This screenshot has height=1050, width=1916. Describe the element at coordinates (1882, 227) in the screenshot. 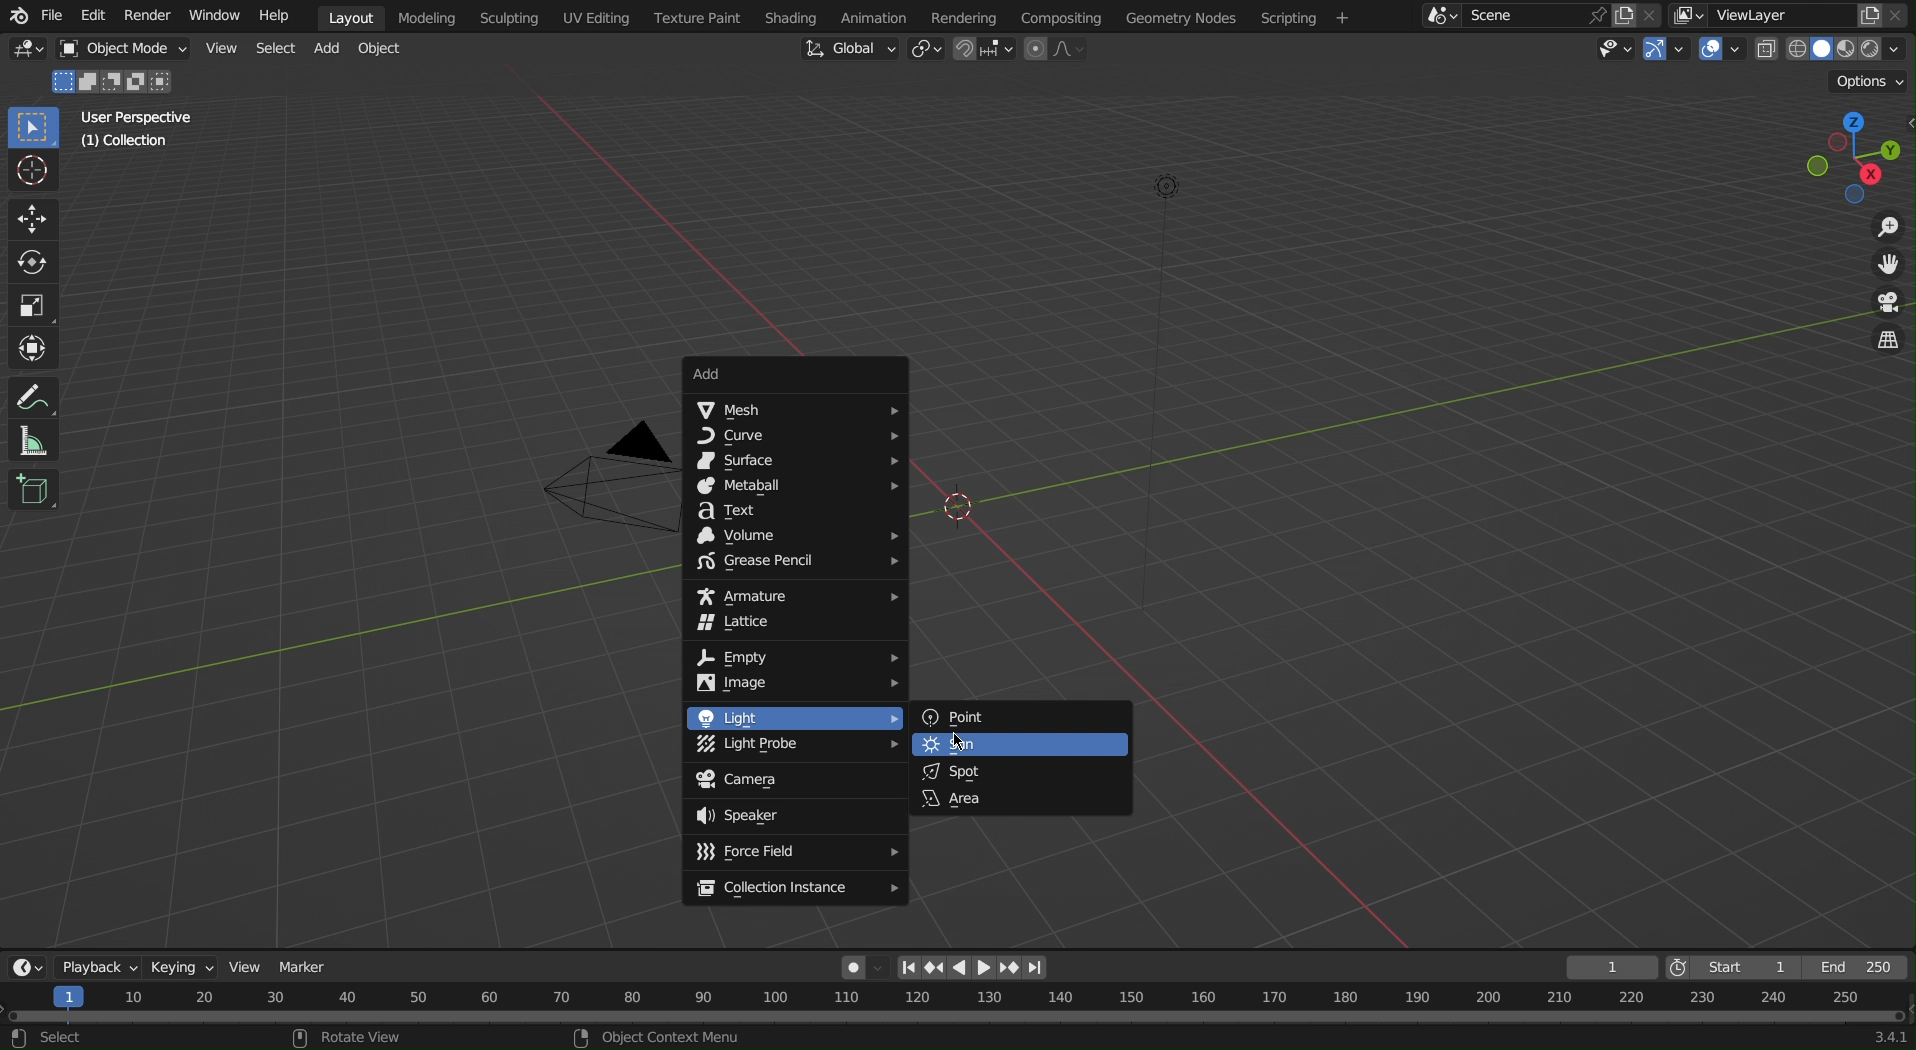

I see `Zoom in-out` at that location.